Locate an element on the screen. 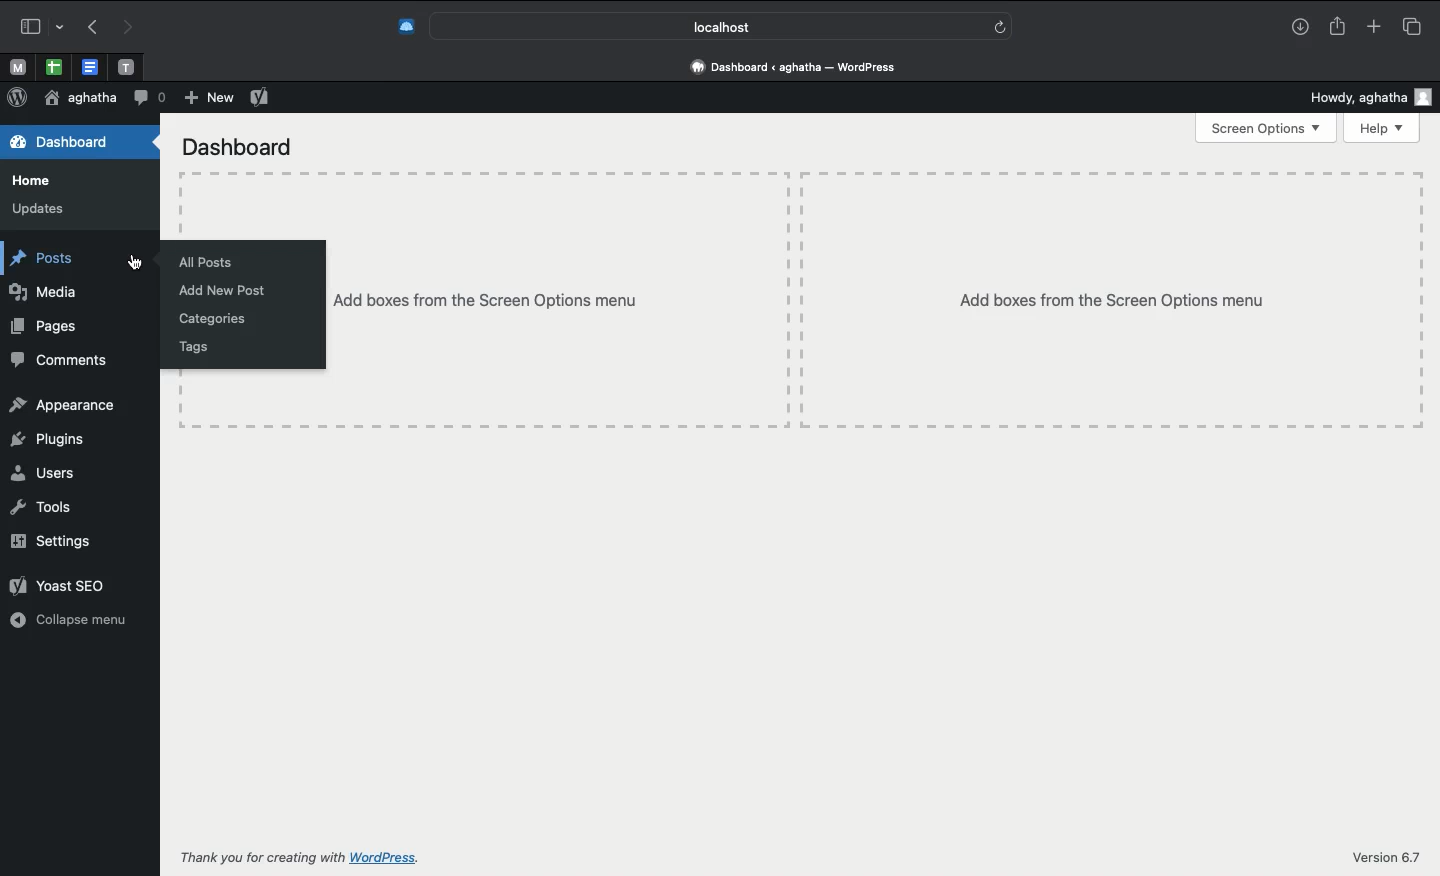  Extensions is located at coordinates (405, 24).